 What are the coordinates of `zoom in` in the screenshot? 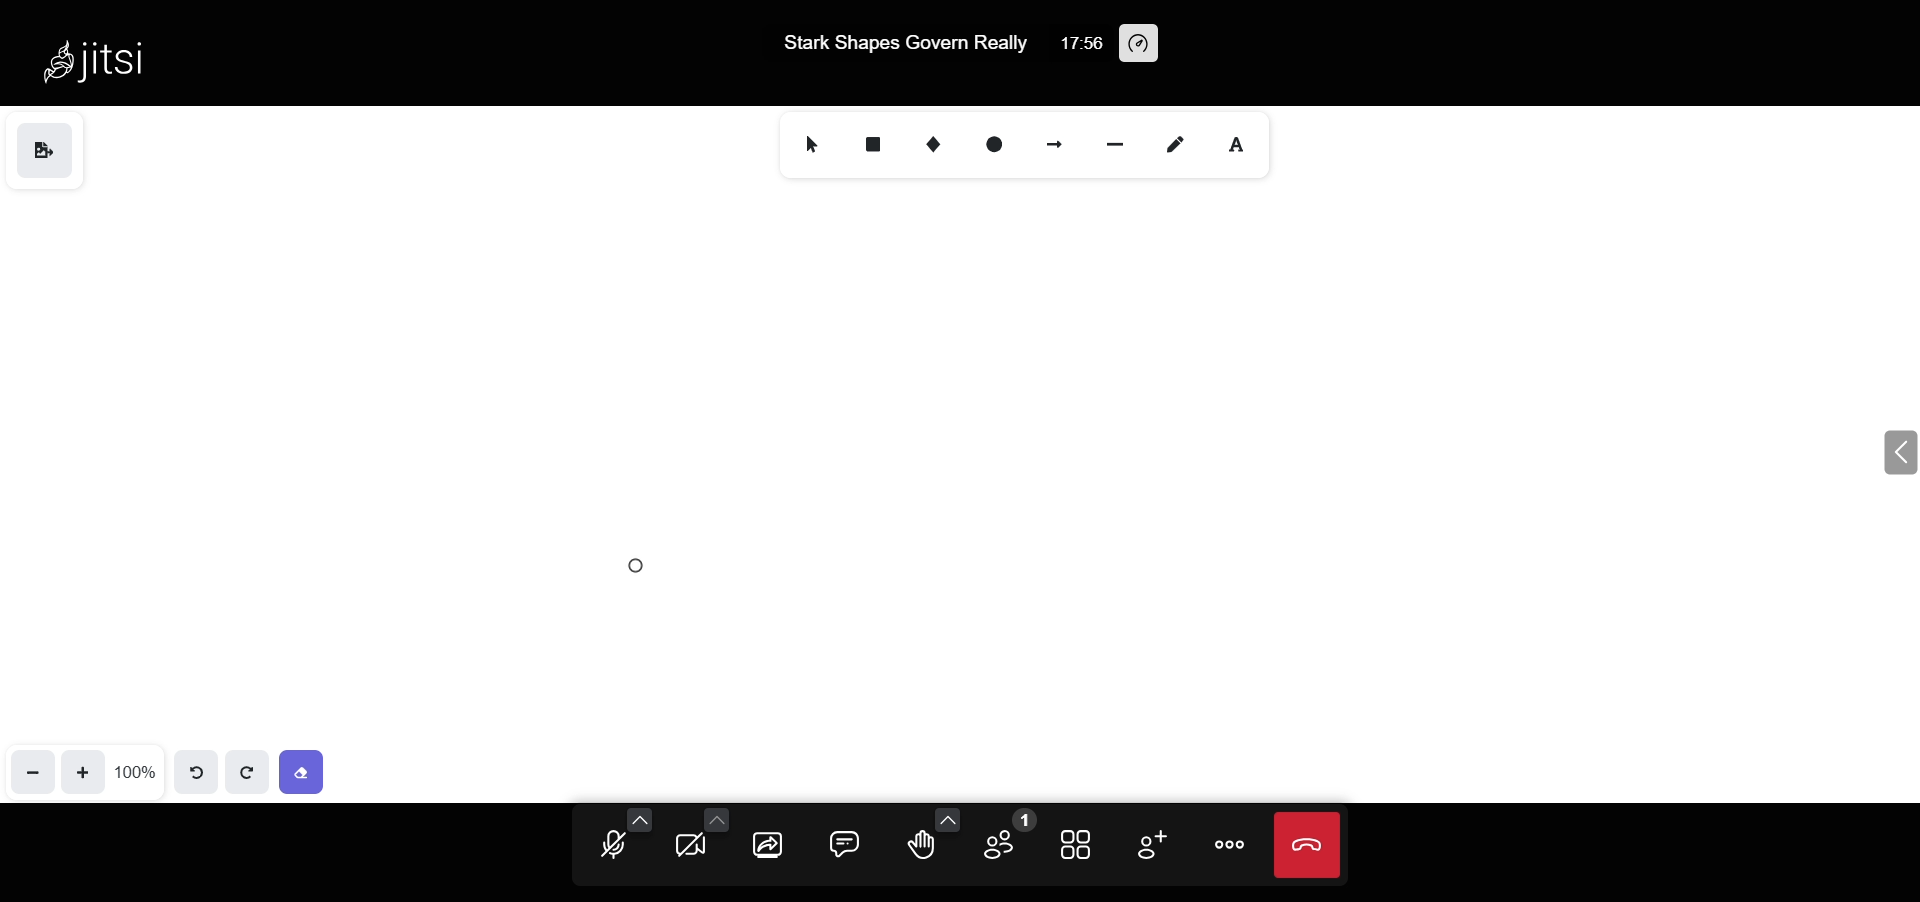 It's located at (83, 770).